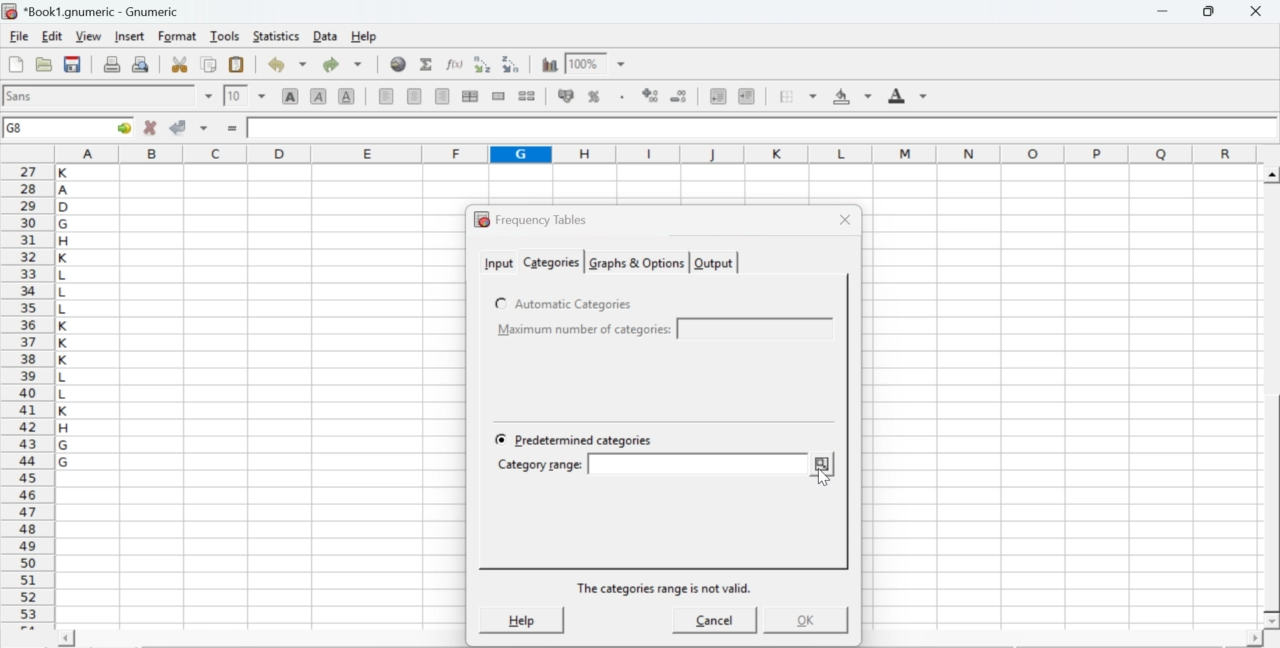  What do you see at coordinates (347, 95) in the screenshot?
I see `underline` at bounding box center [347, 95].